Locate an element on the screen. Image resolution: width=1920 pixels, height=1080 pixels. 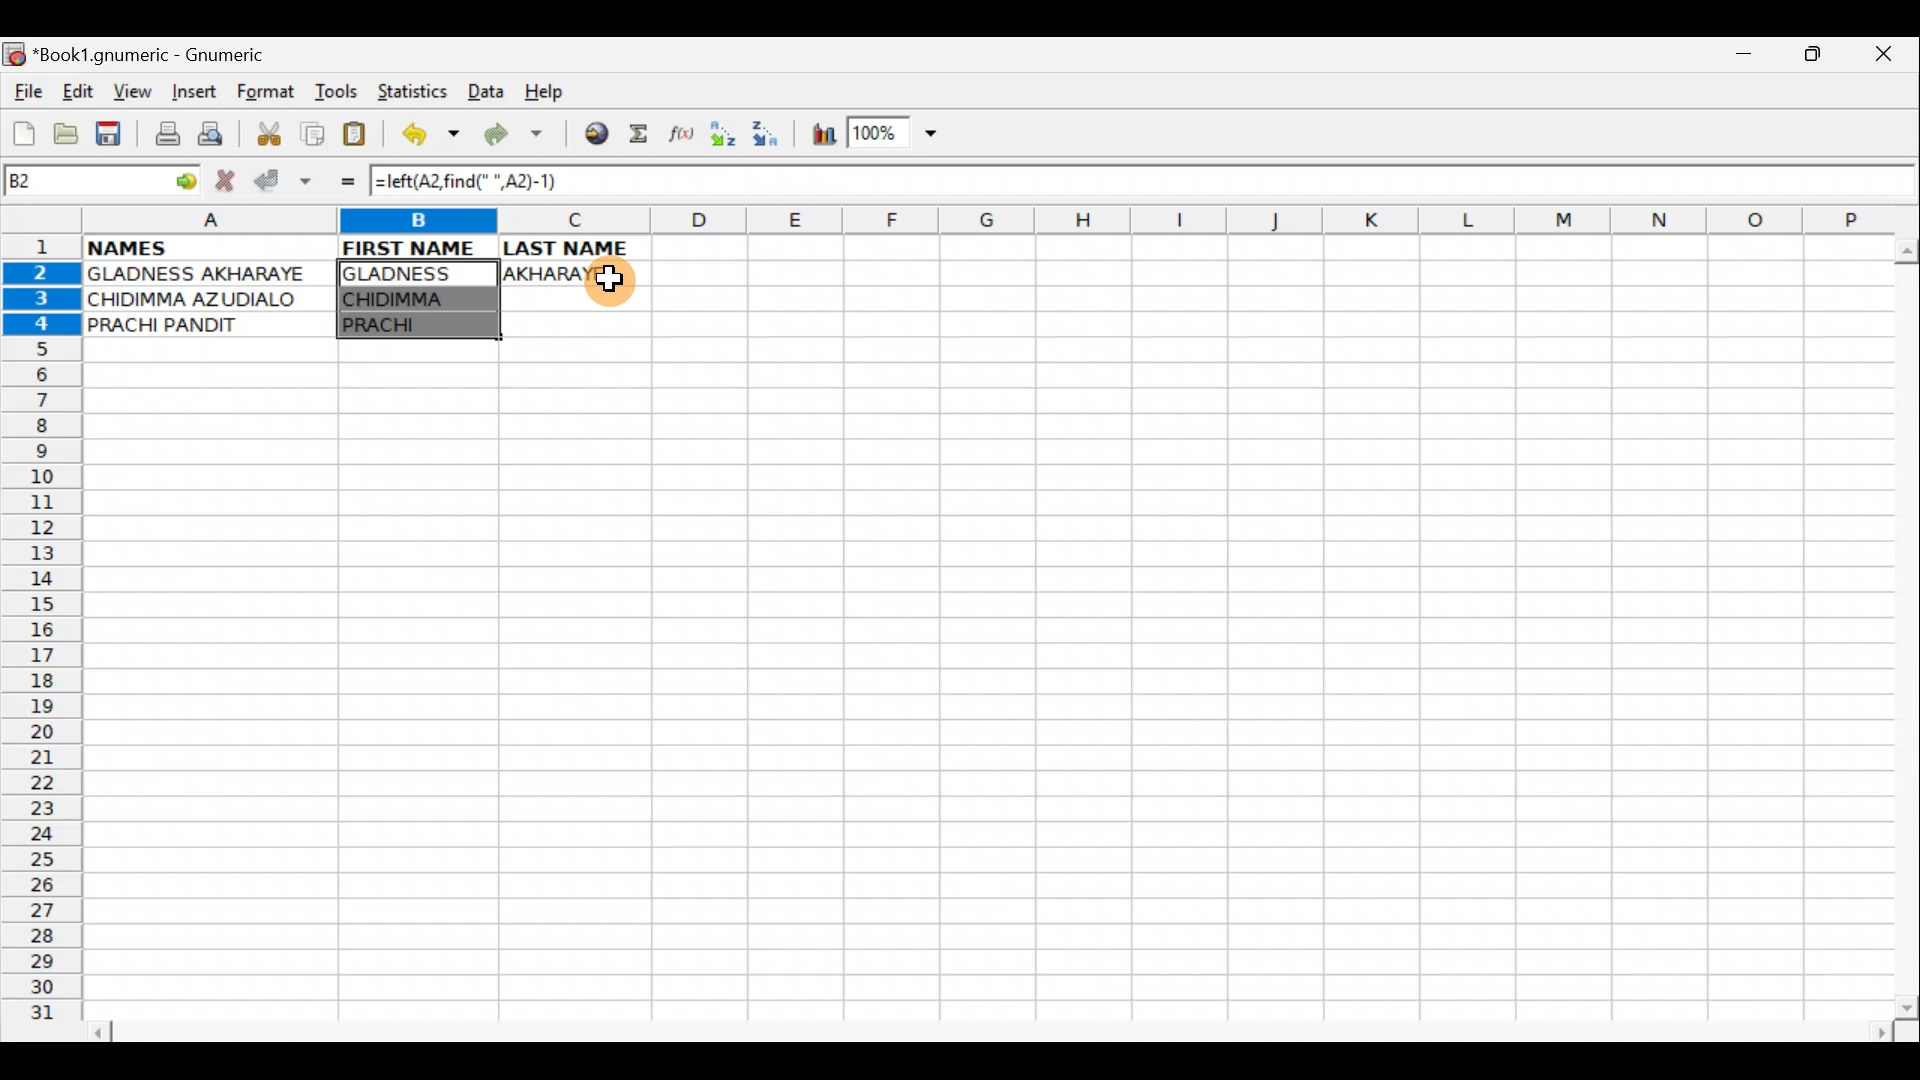
Minimize is located at coordinates (1739, 59).